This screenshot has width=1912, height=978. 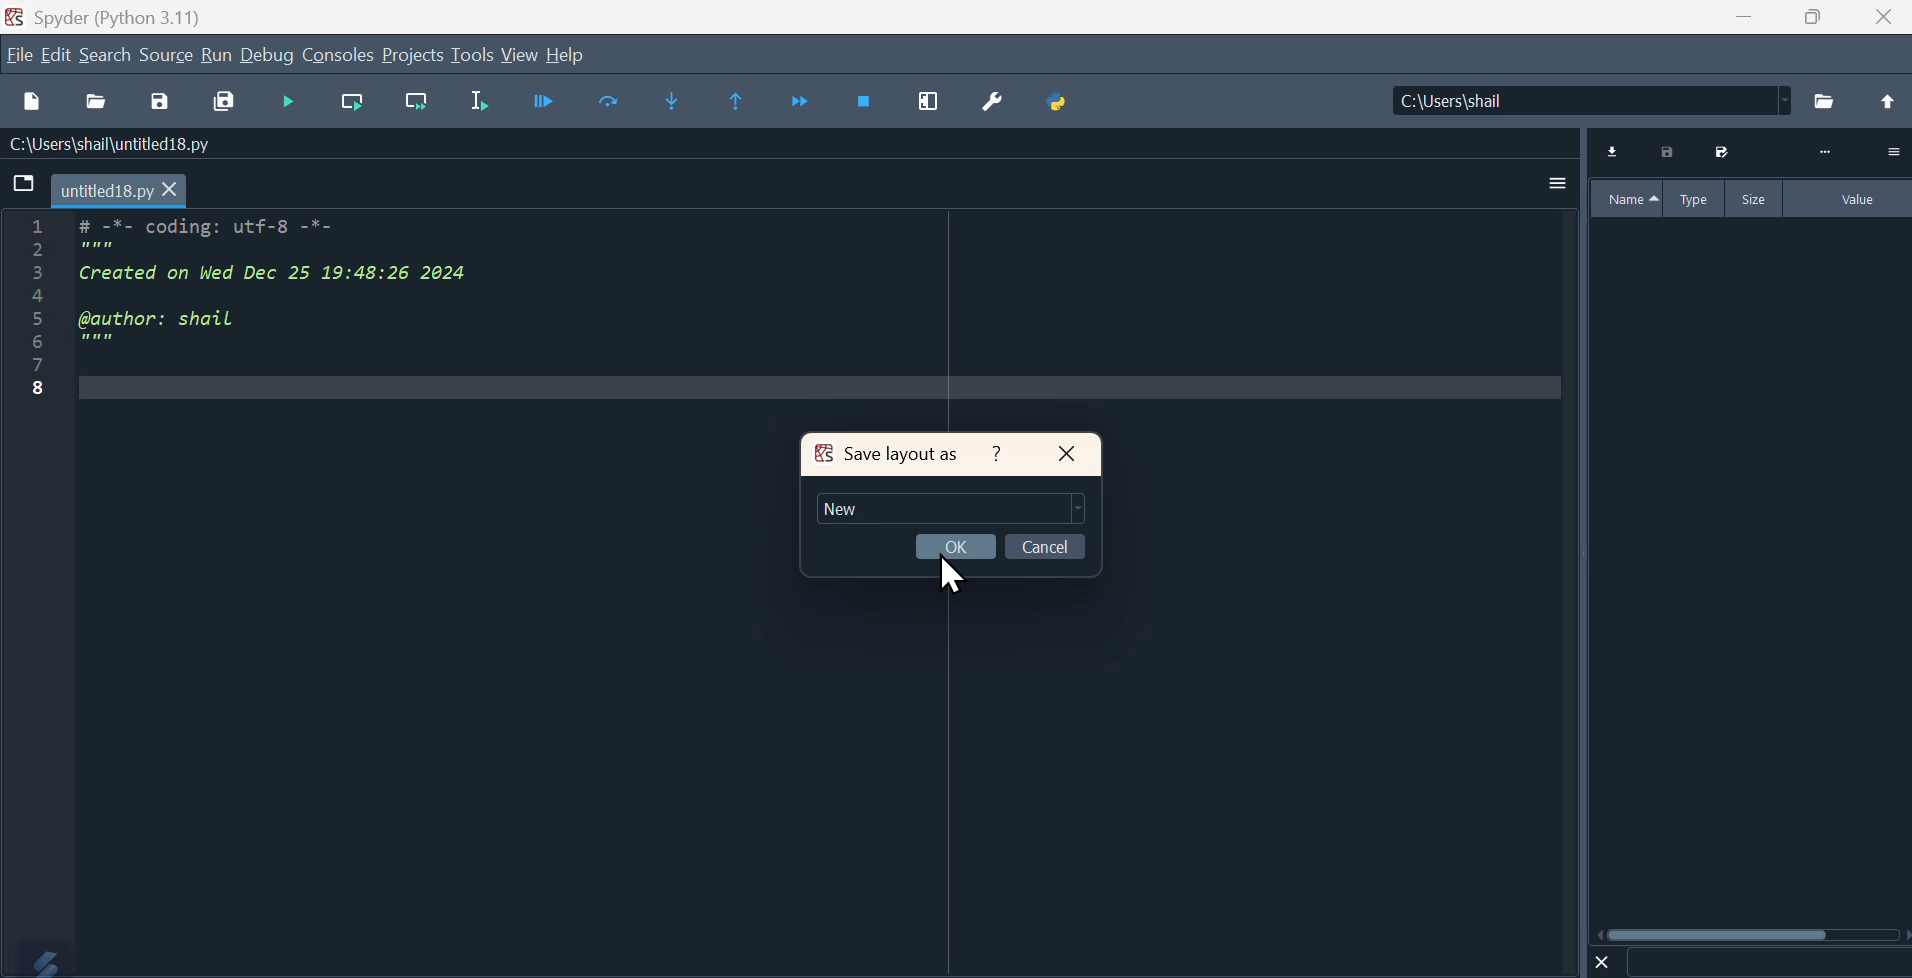 What do you see at coordinates (1067, 455) in the screenshot?
I see `Close` at bounding box center [1067, 455].